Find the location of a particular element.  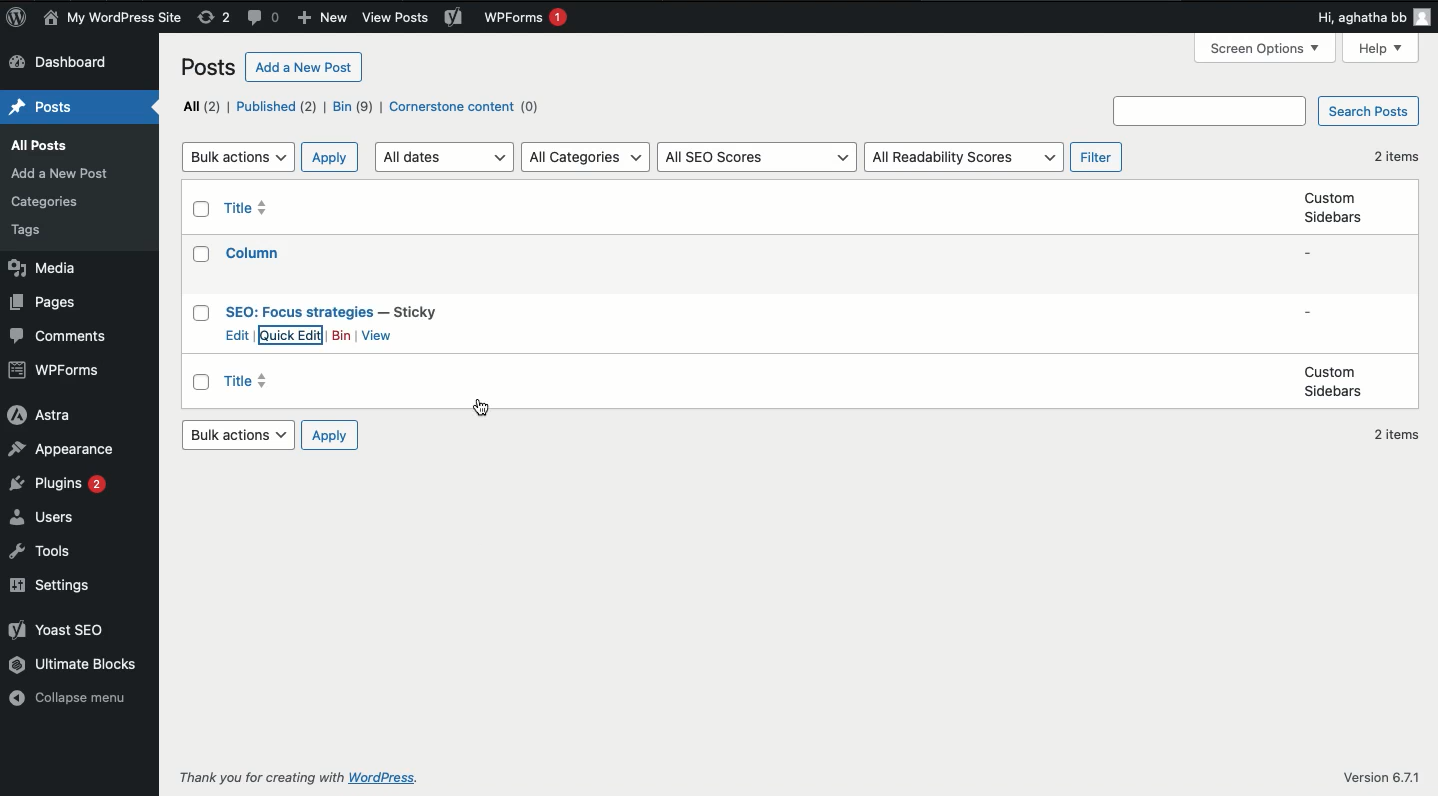

WPForms is located at coordinates (56, 369).